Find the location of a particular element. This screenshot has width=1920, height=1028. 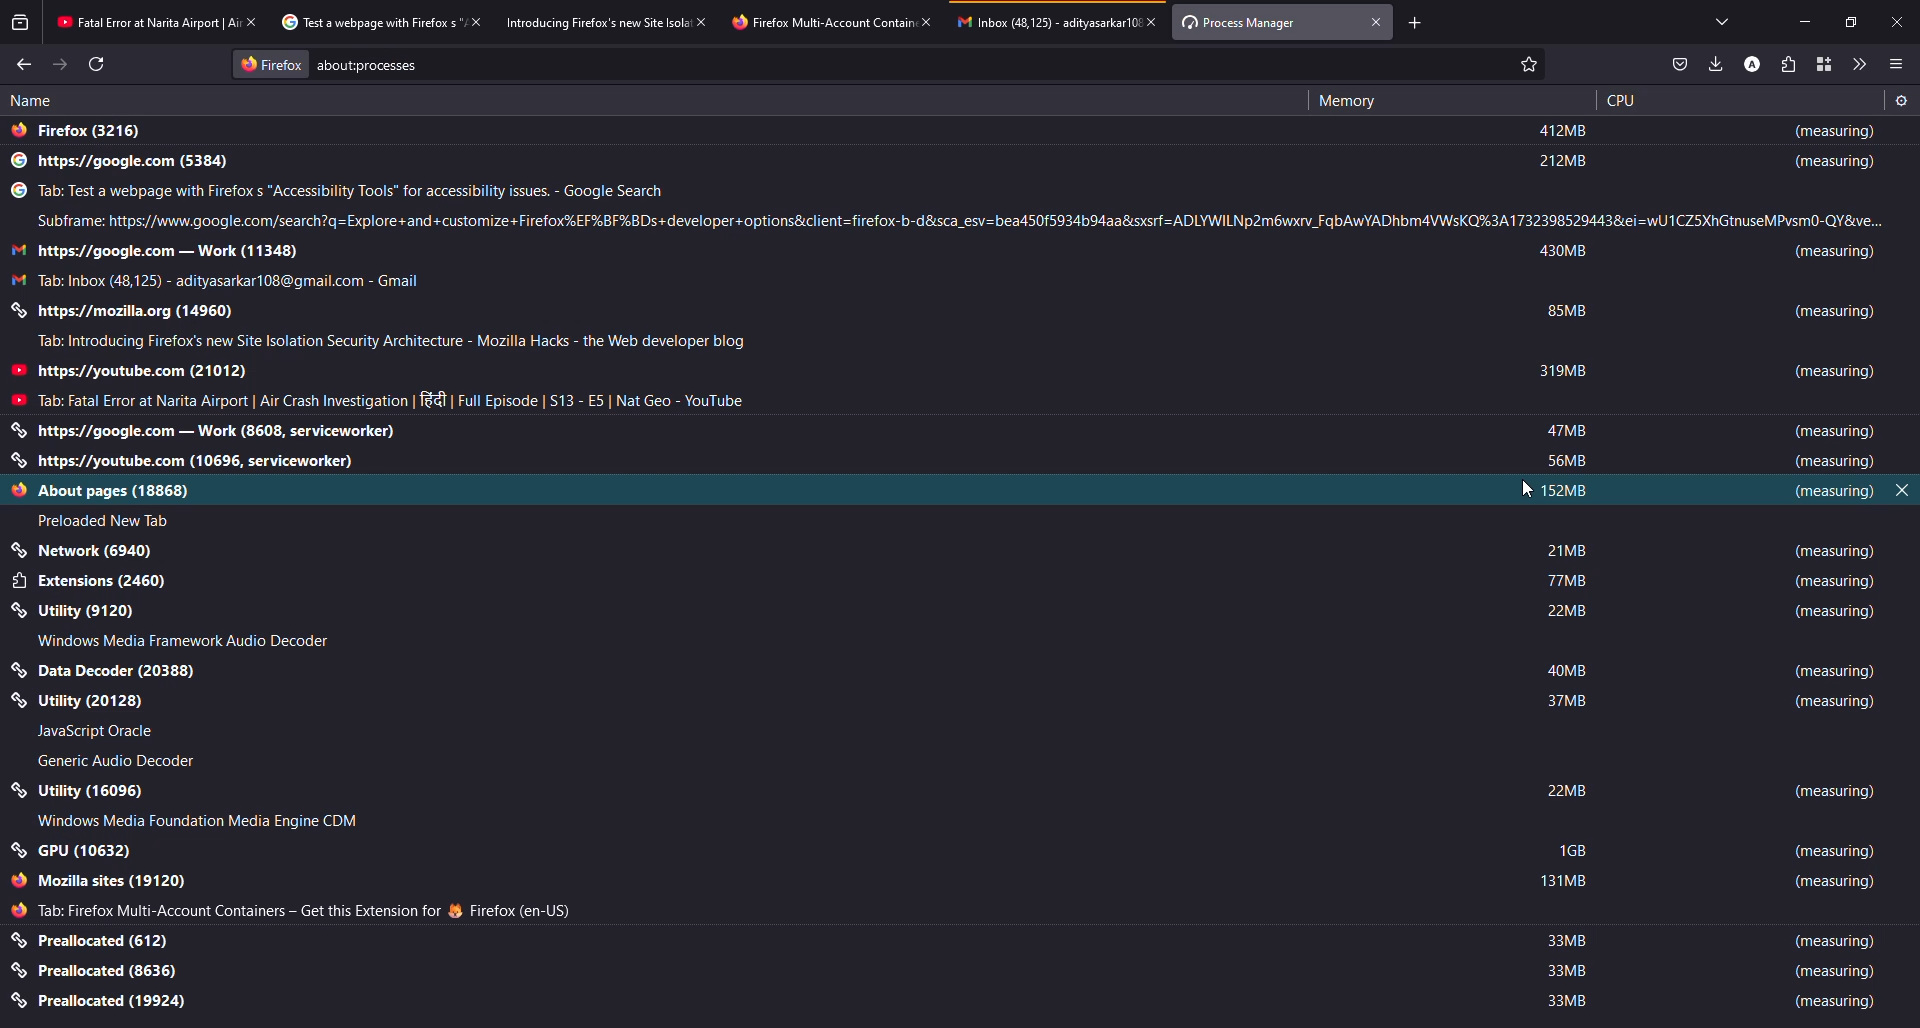

preallocated (8636) is located at coordinates (97, 971).